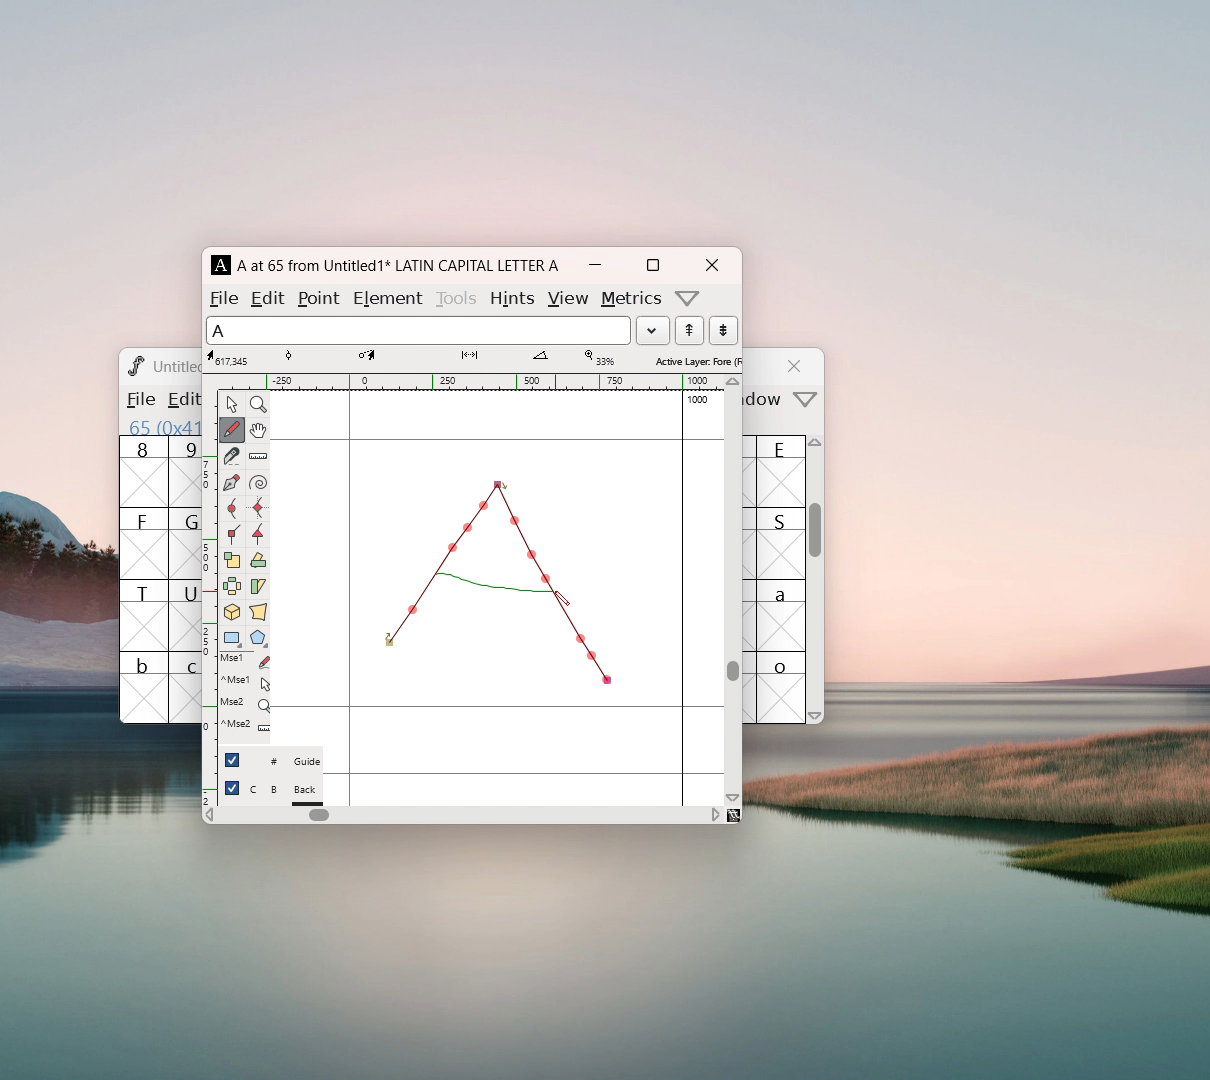  I want to click on mimize, so click(595, 265).